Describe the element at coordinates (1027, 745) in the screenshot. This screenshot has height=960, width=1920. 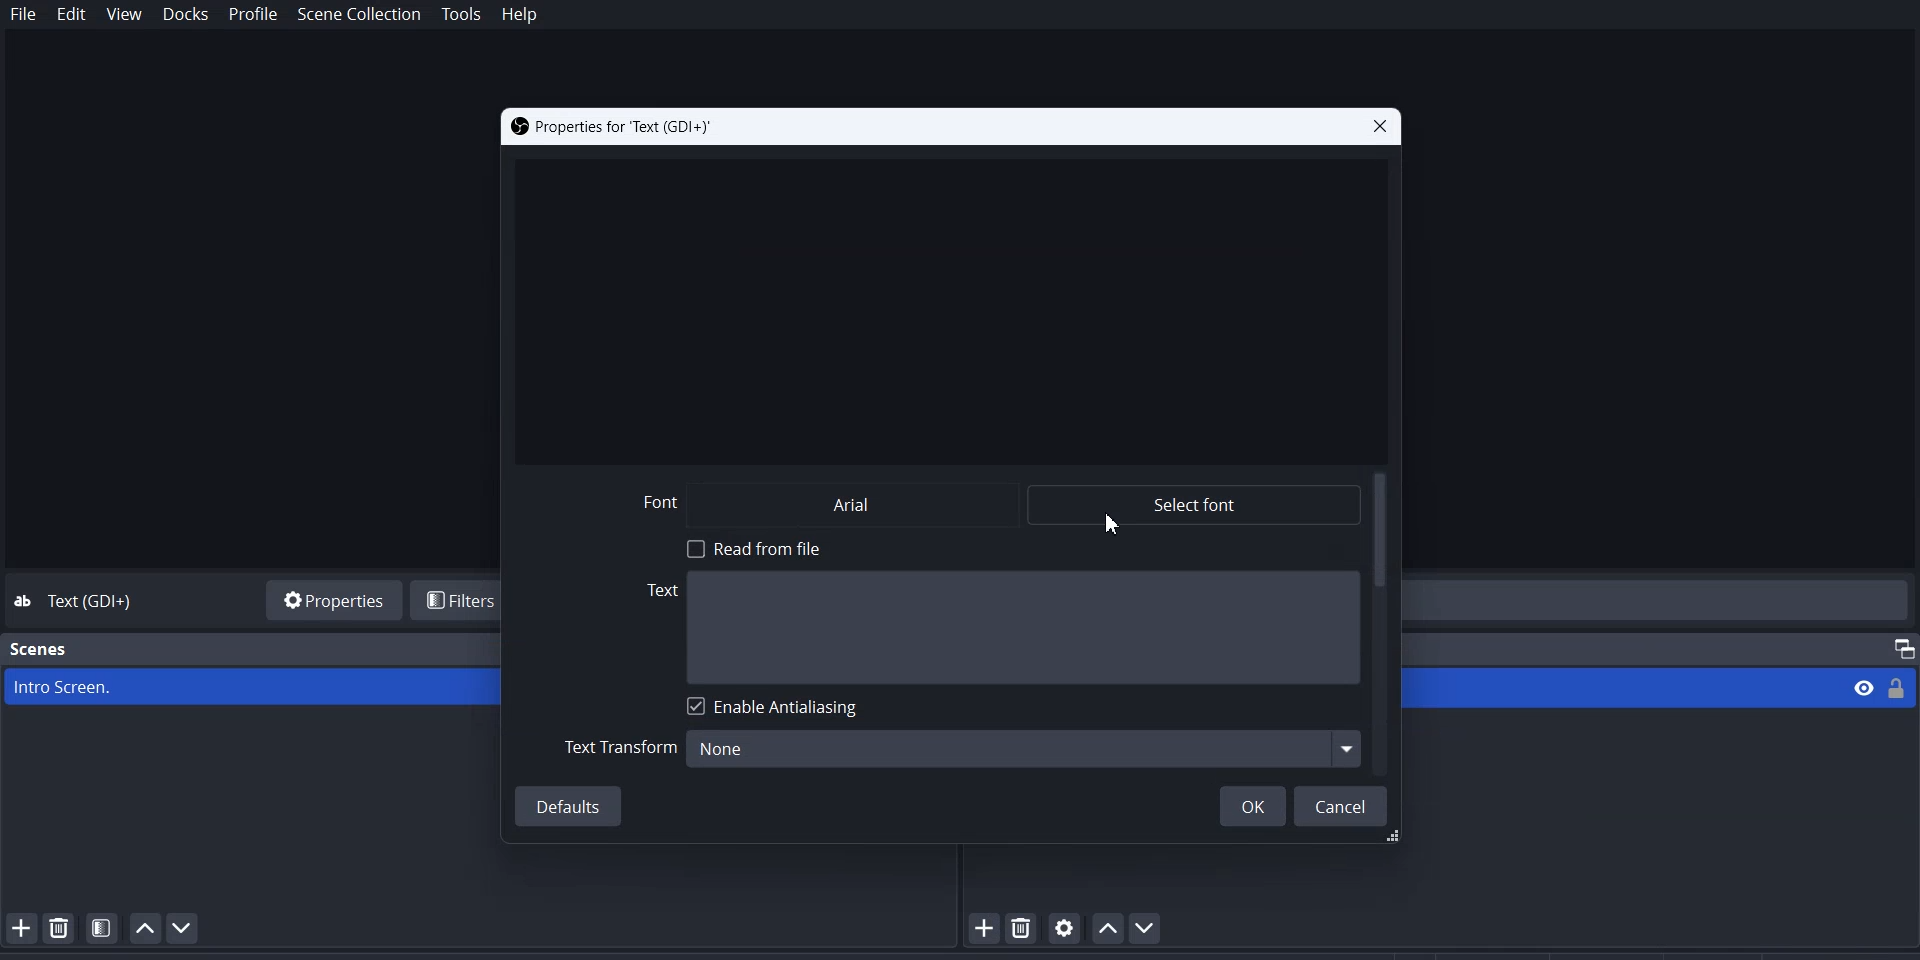
I see `None` at that location.